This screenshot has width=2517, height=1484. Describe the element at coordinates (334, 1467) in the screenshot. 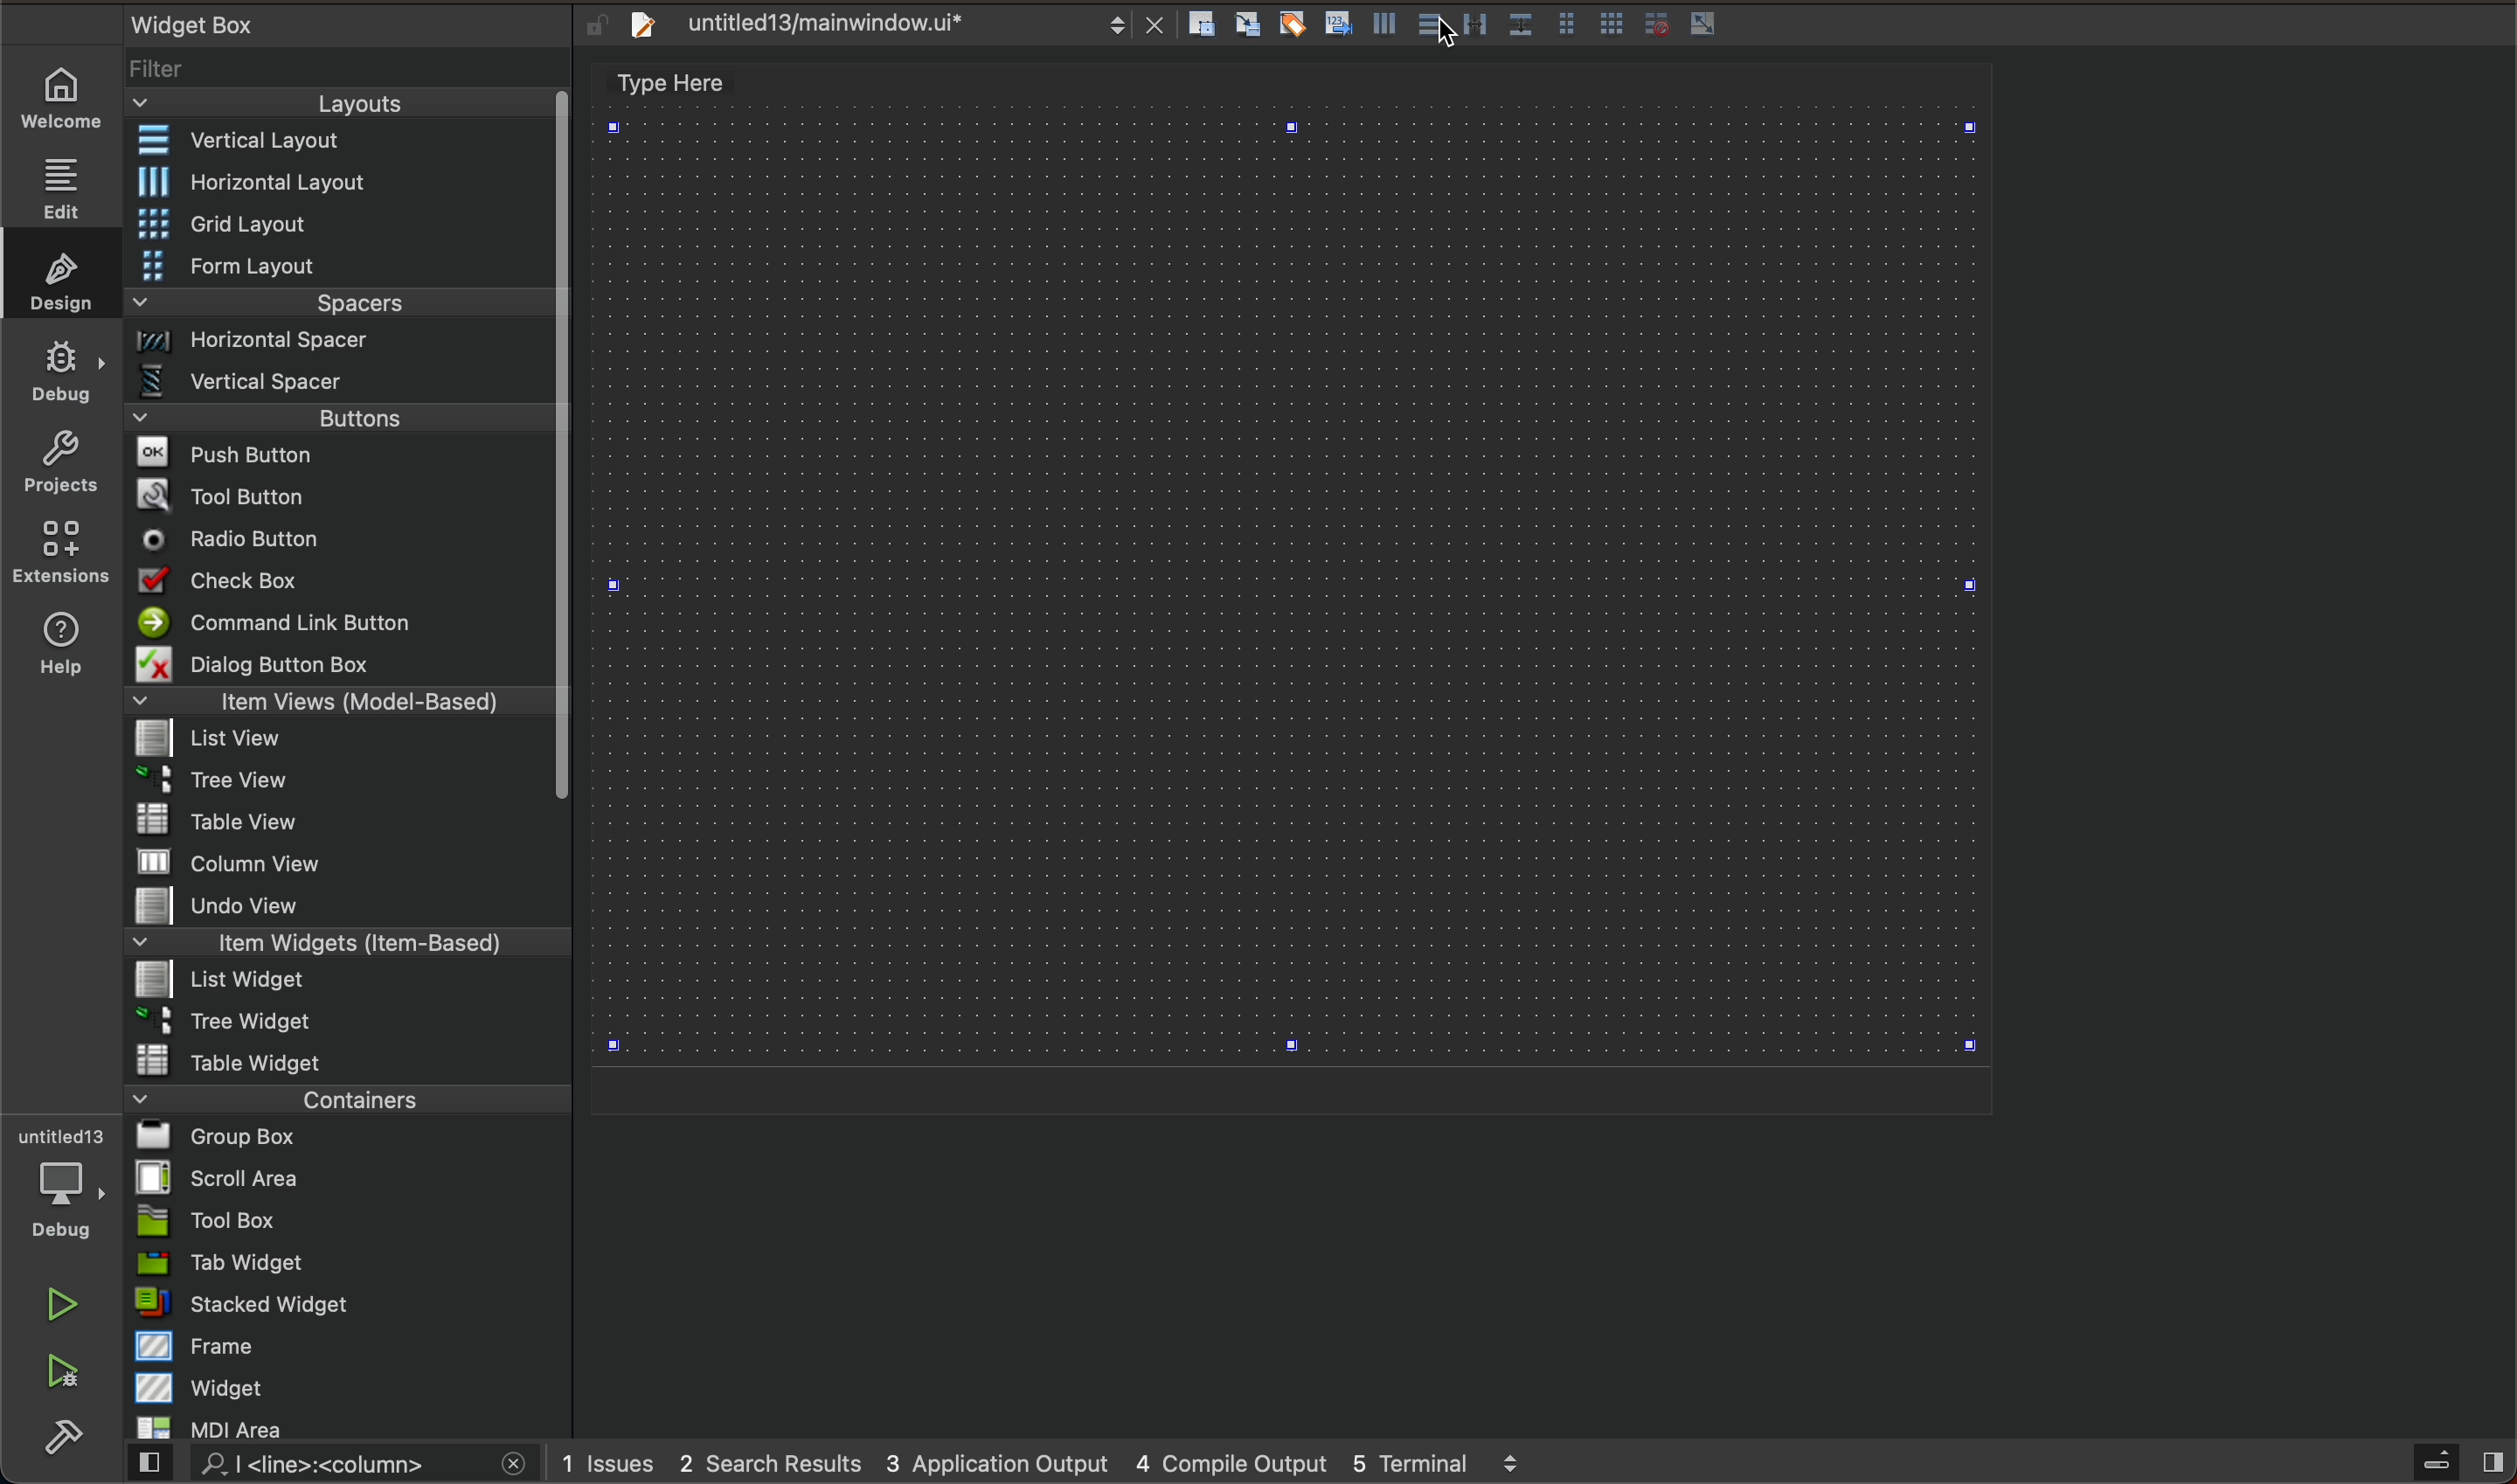

I see `search` at that location.